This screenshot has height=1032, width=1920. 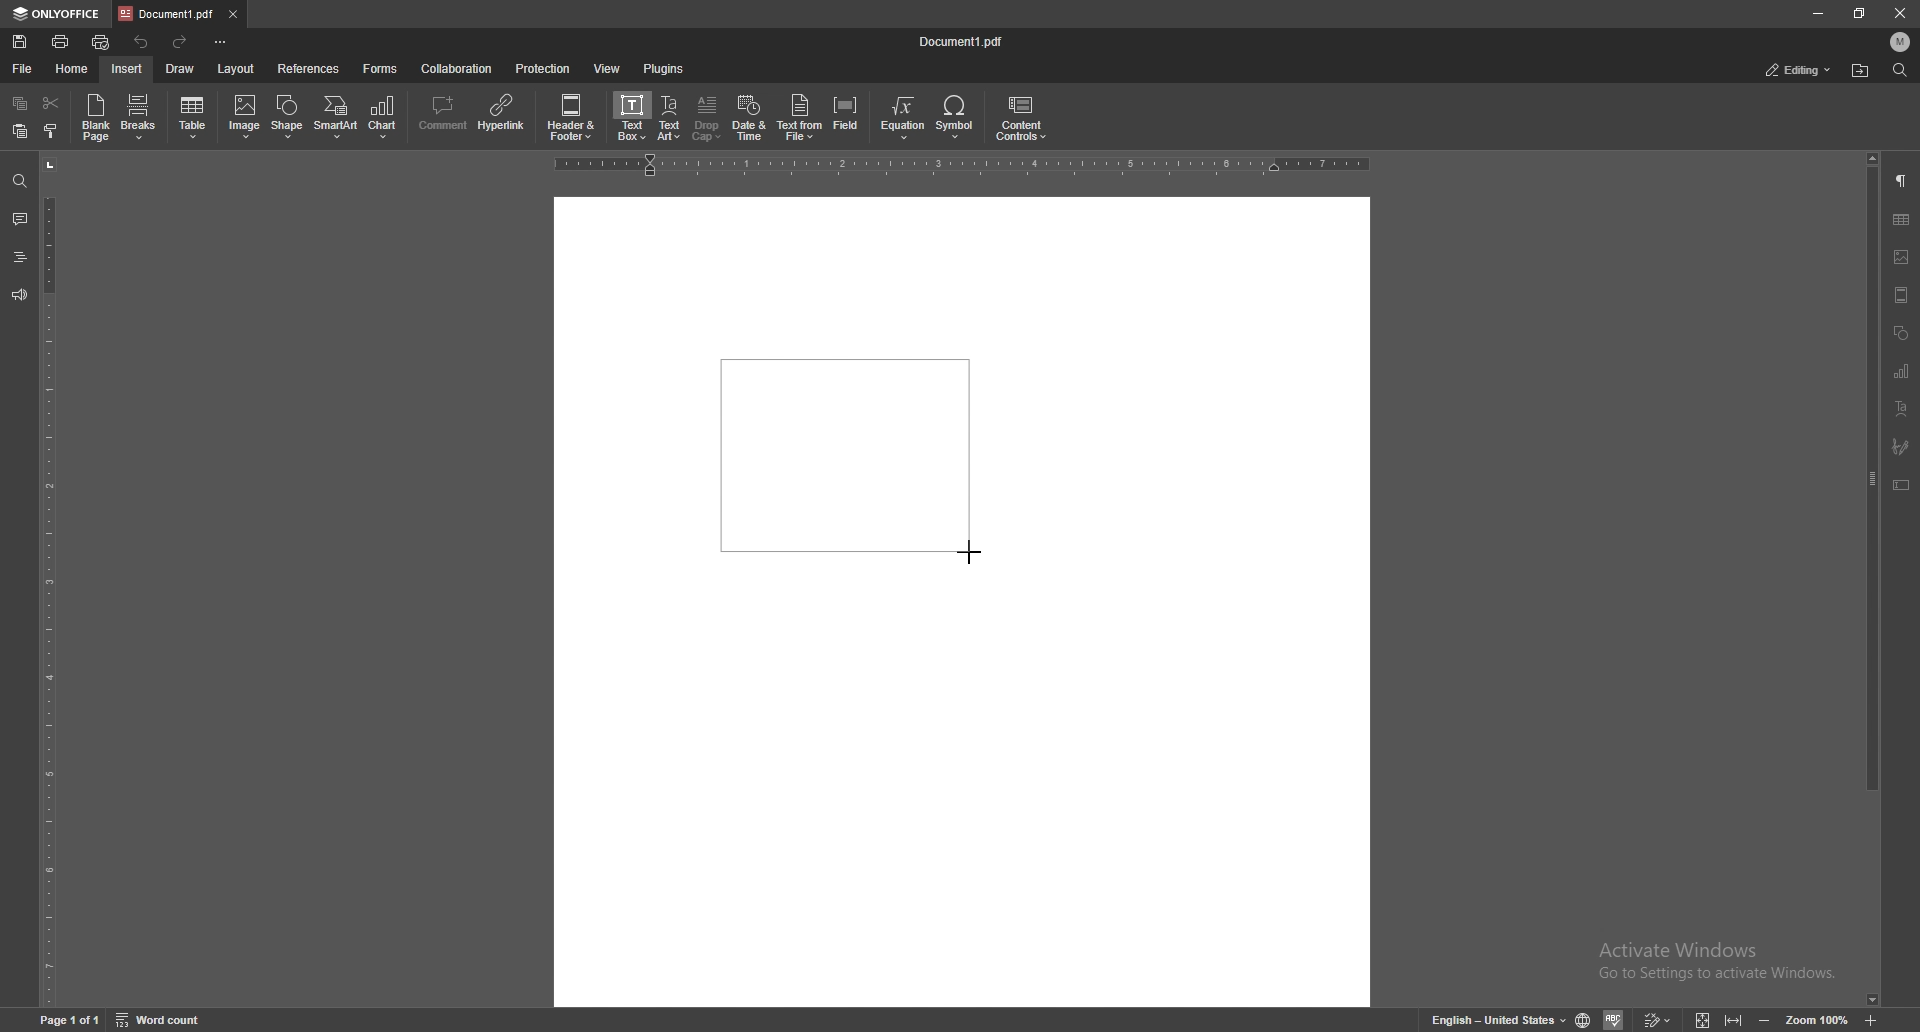 I want to click on plugins, so click(x=664, y=68).